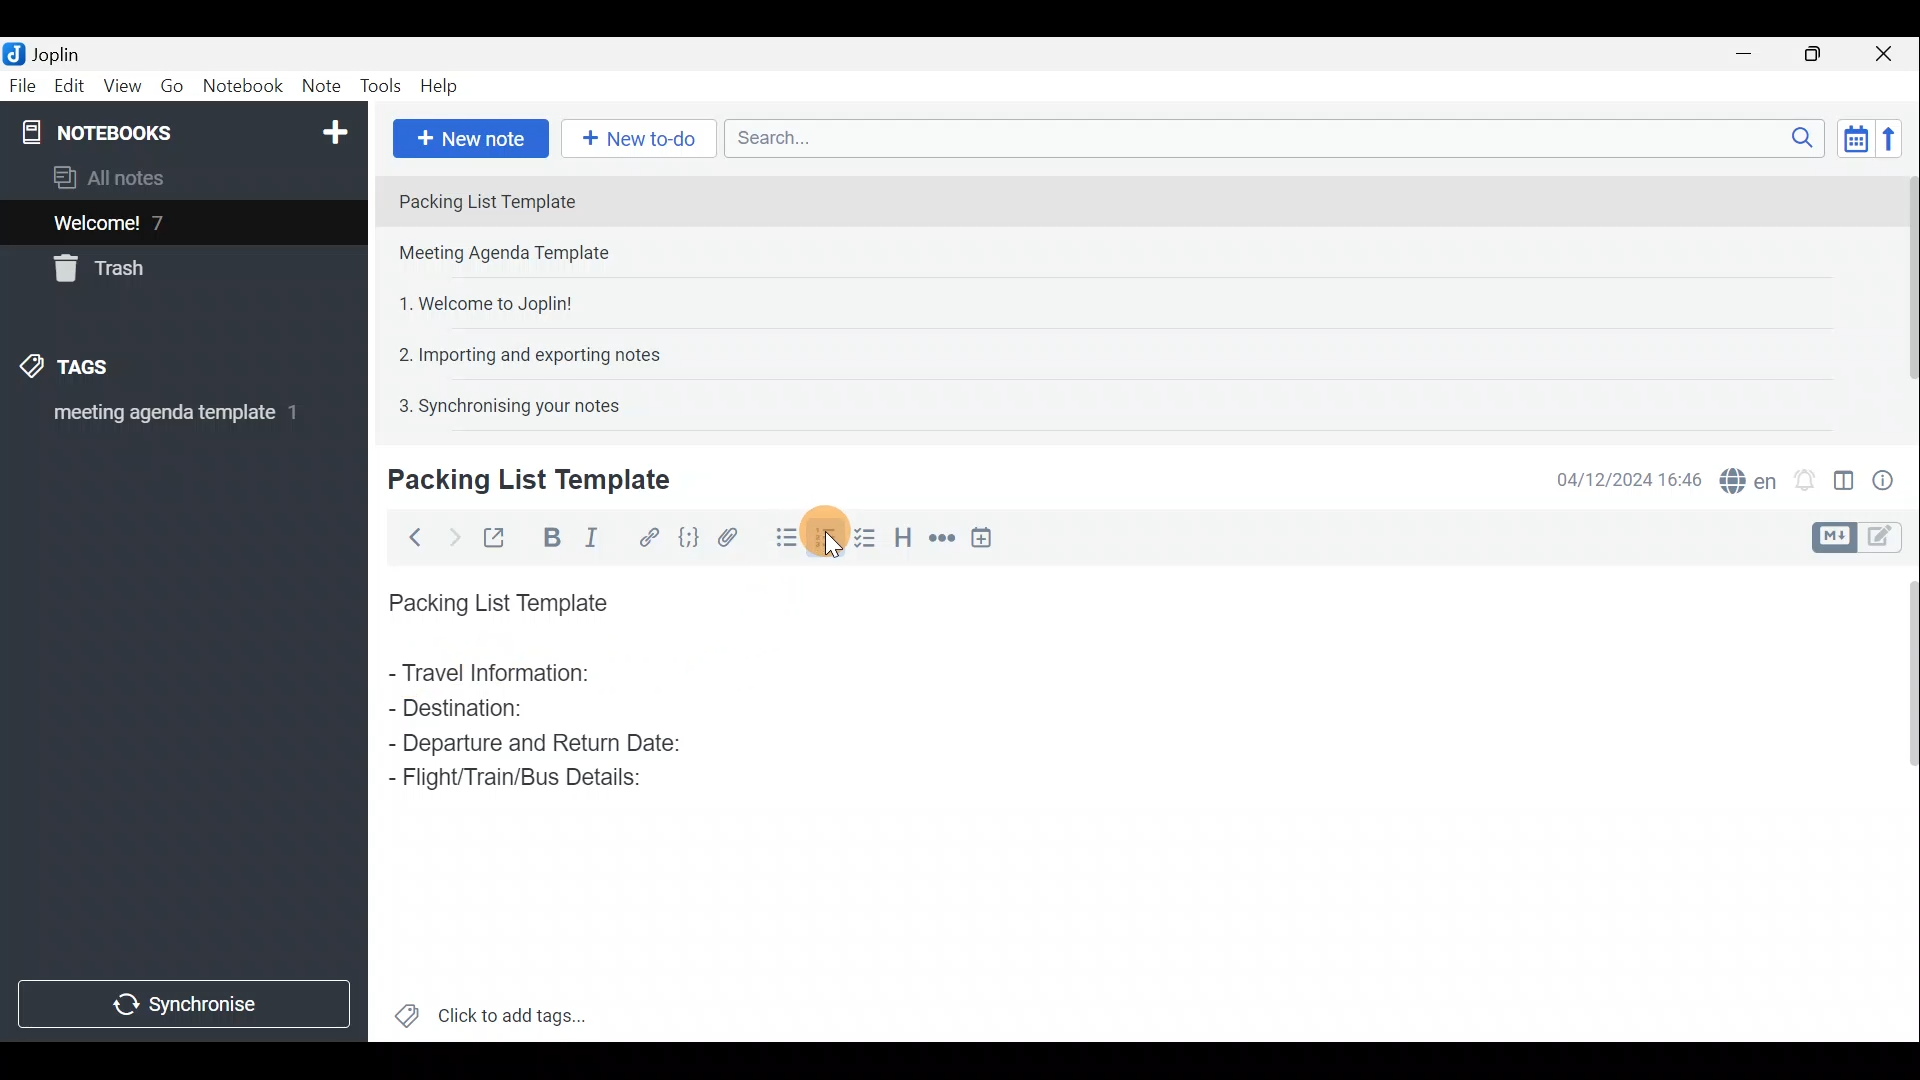  Describe the element at coordinates (524, 255) in the screenshot. I see `Note 2` at that location.